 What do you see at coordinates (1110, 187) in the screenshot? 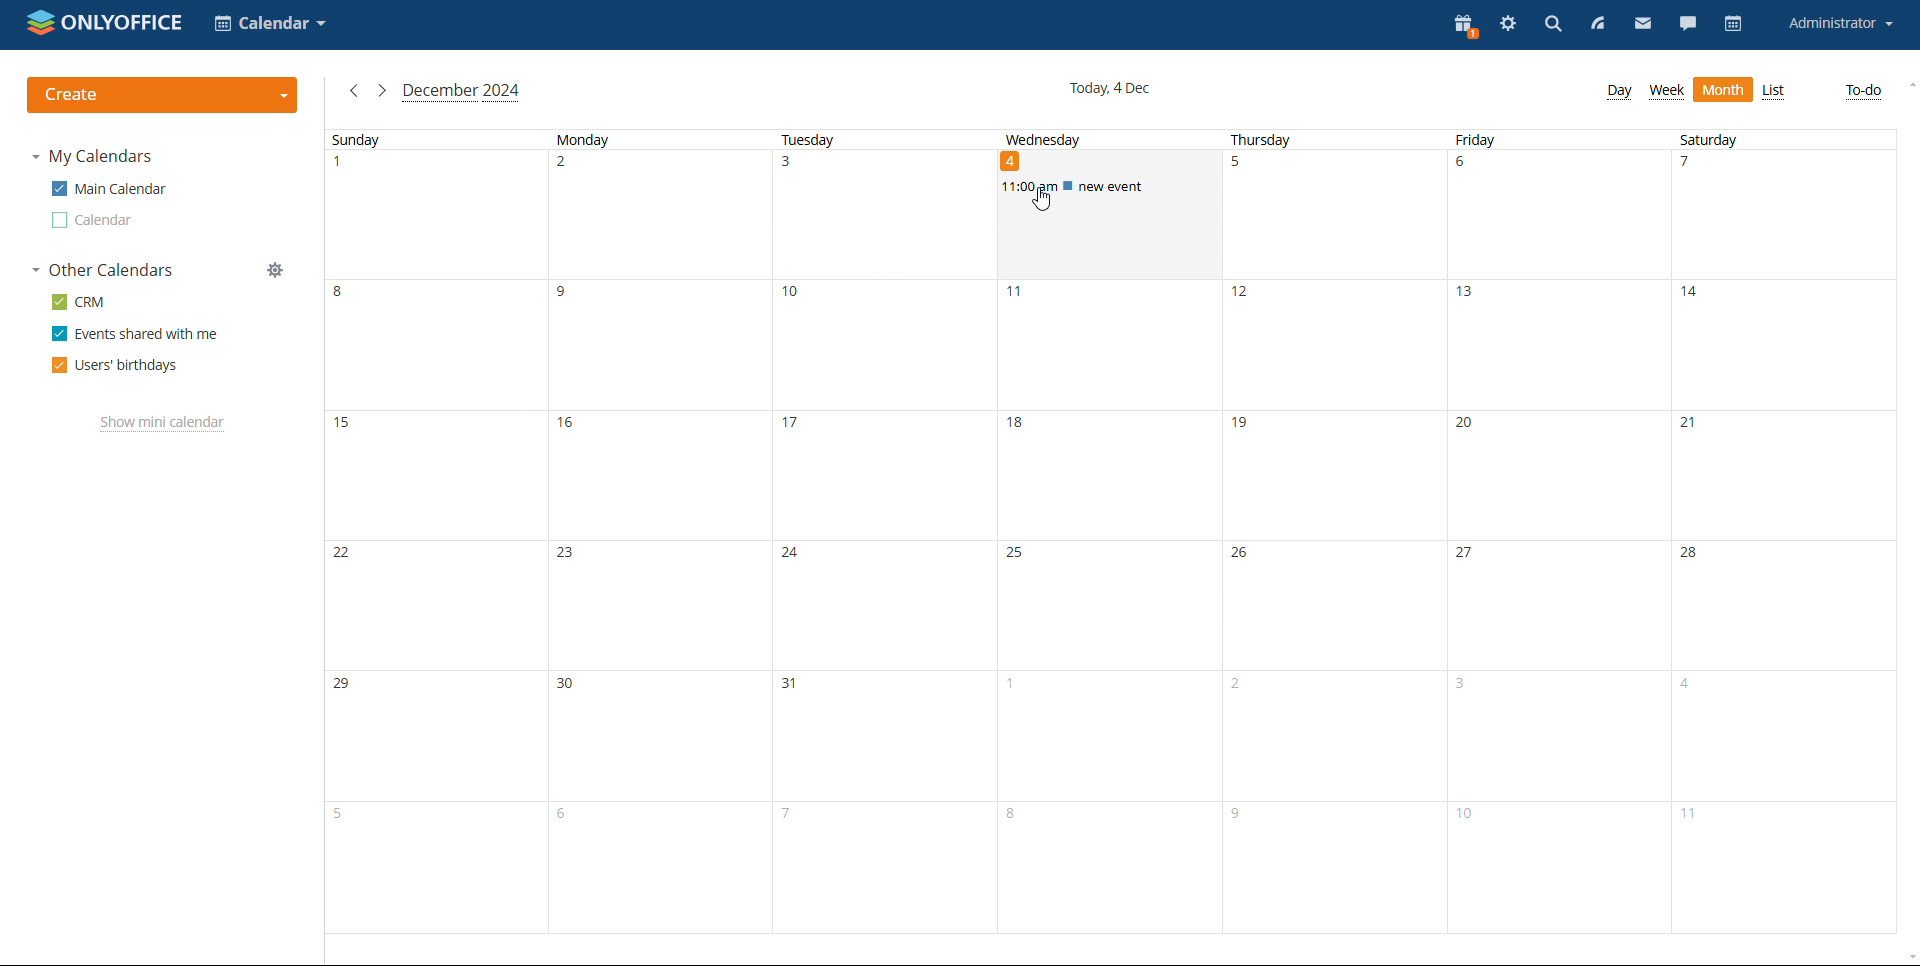
I see `scheduled event` at bounding box center [1110, 187].